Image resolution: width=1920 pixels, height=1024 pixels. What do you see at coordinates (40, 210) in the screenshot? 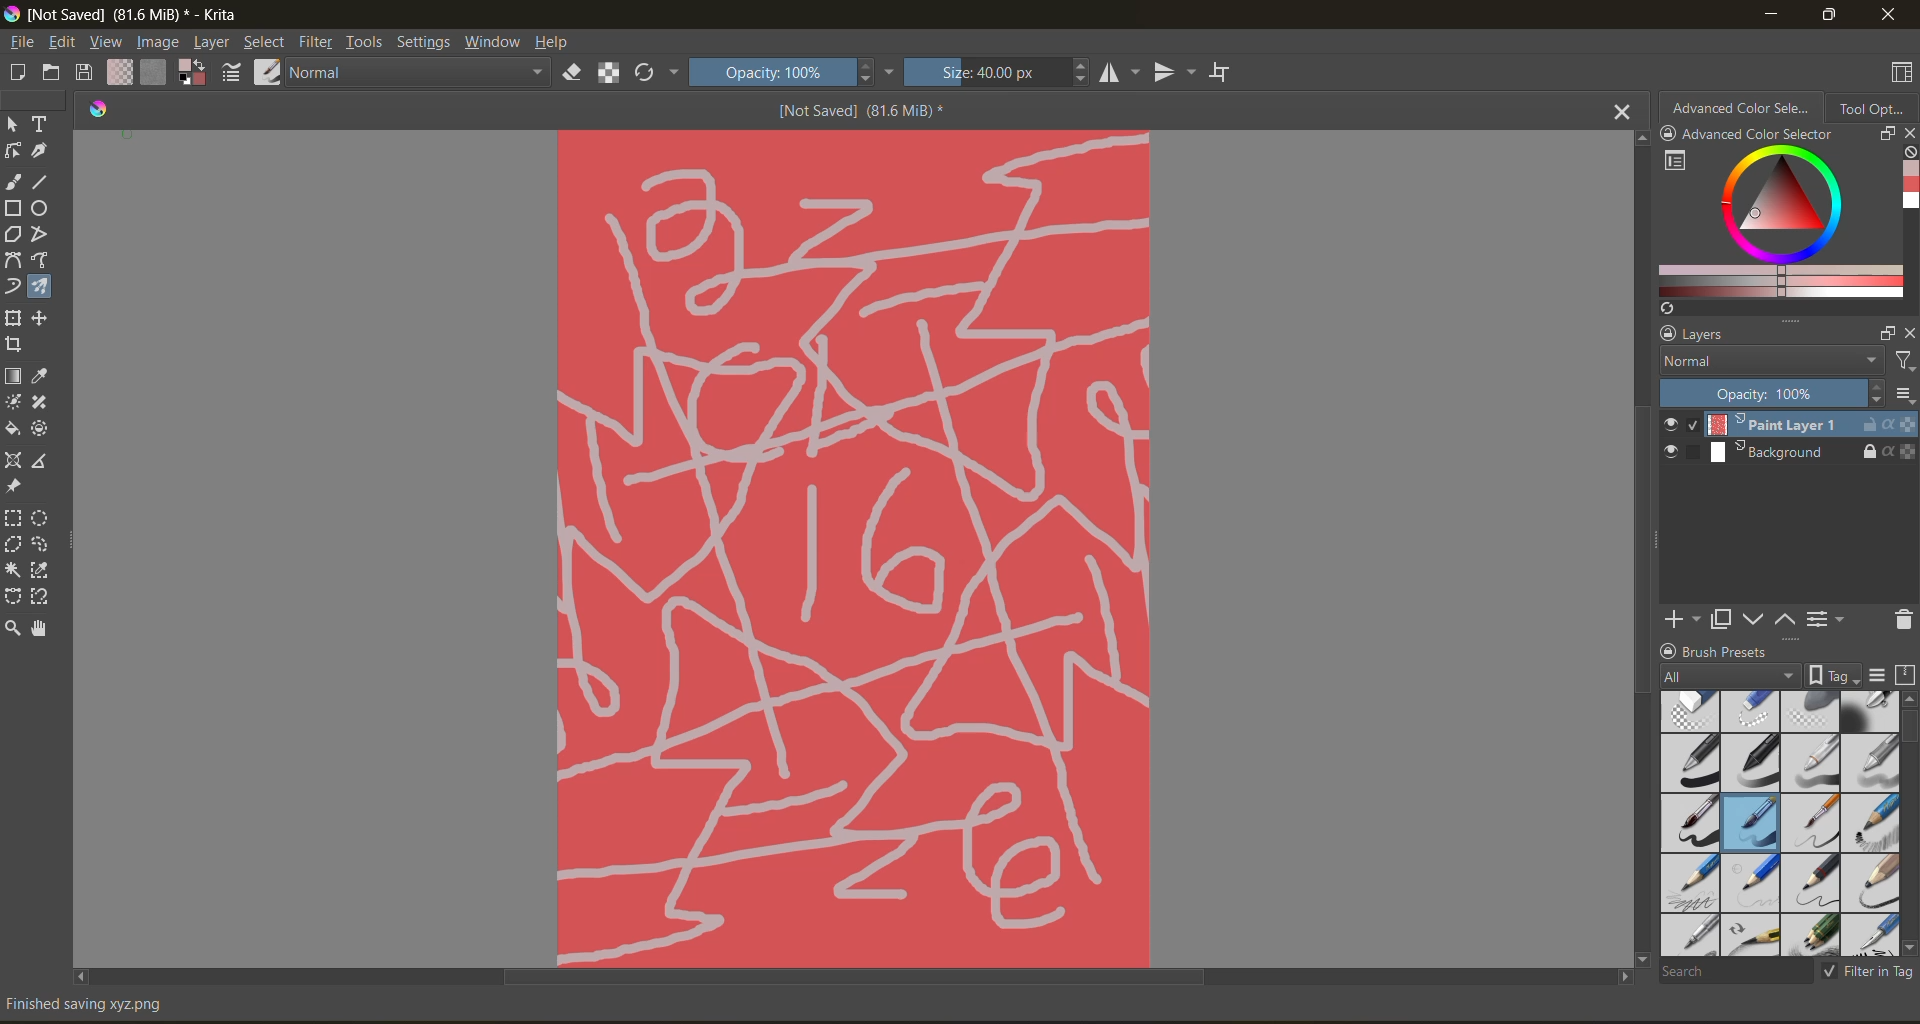
I see `tool` at bounding box center [40, 210].